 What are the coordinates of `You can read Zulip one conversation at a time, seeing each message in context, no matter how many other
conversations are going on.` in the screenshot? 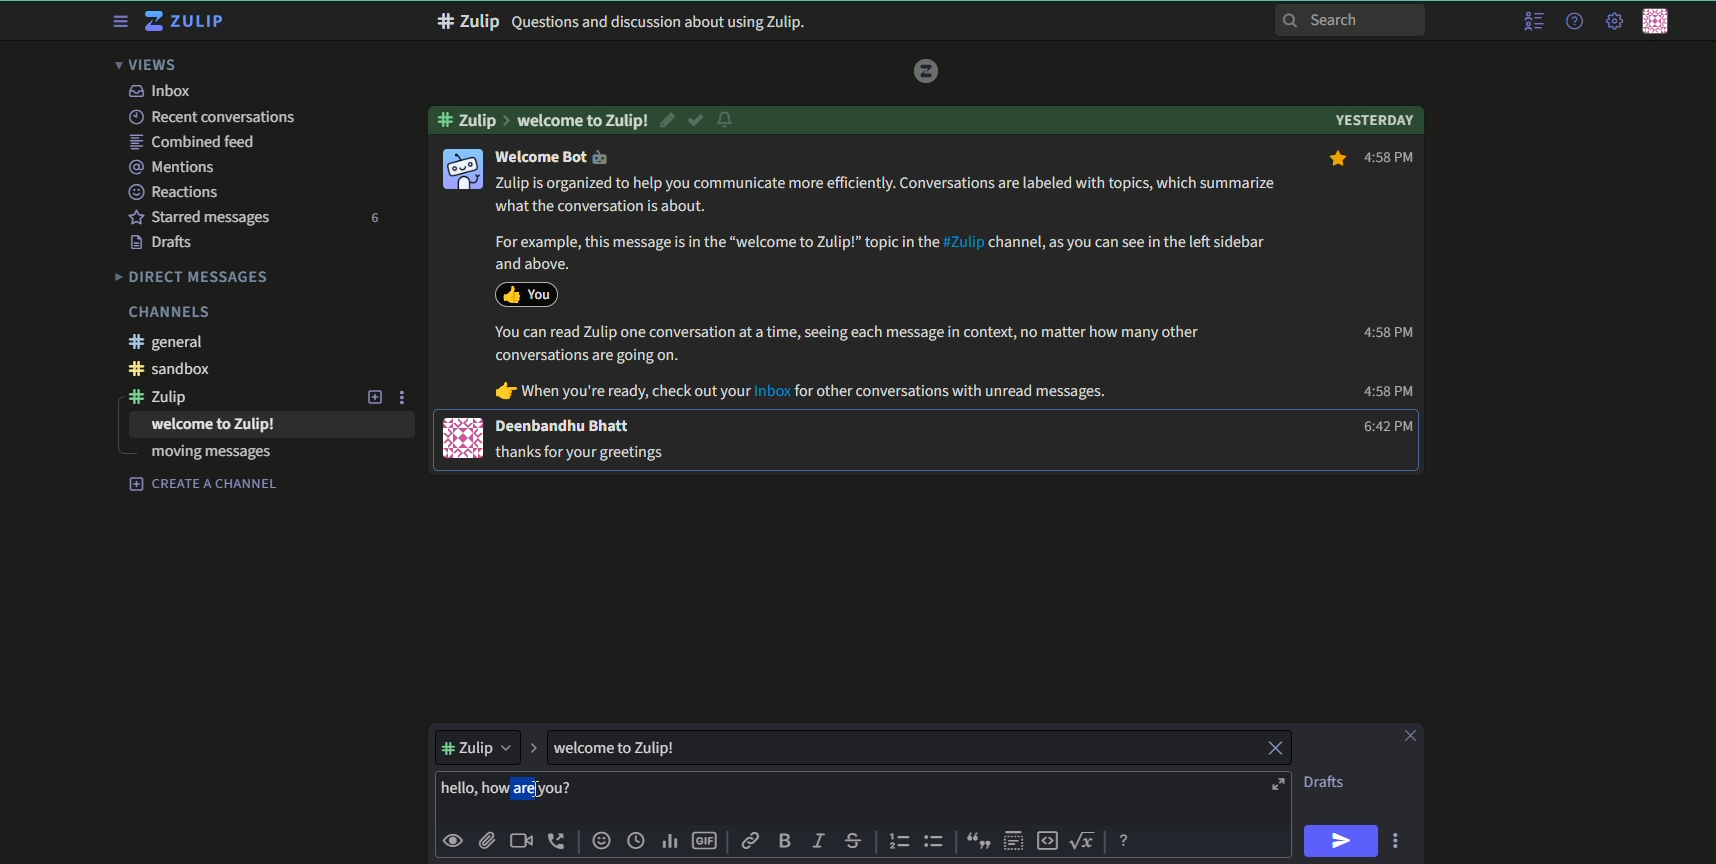 It's located at (848, 344).